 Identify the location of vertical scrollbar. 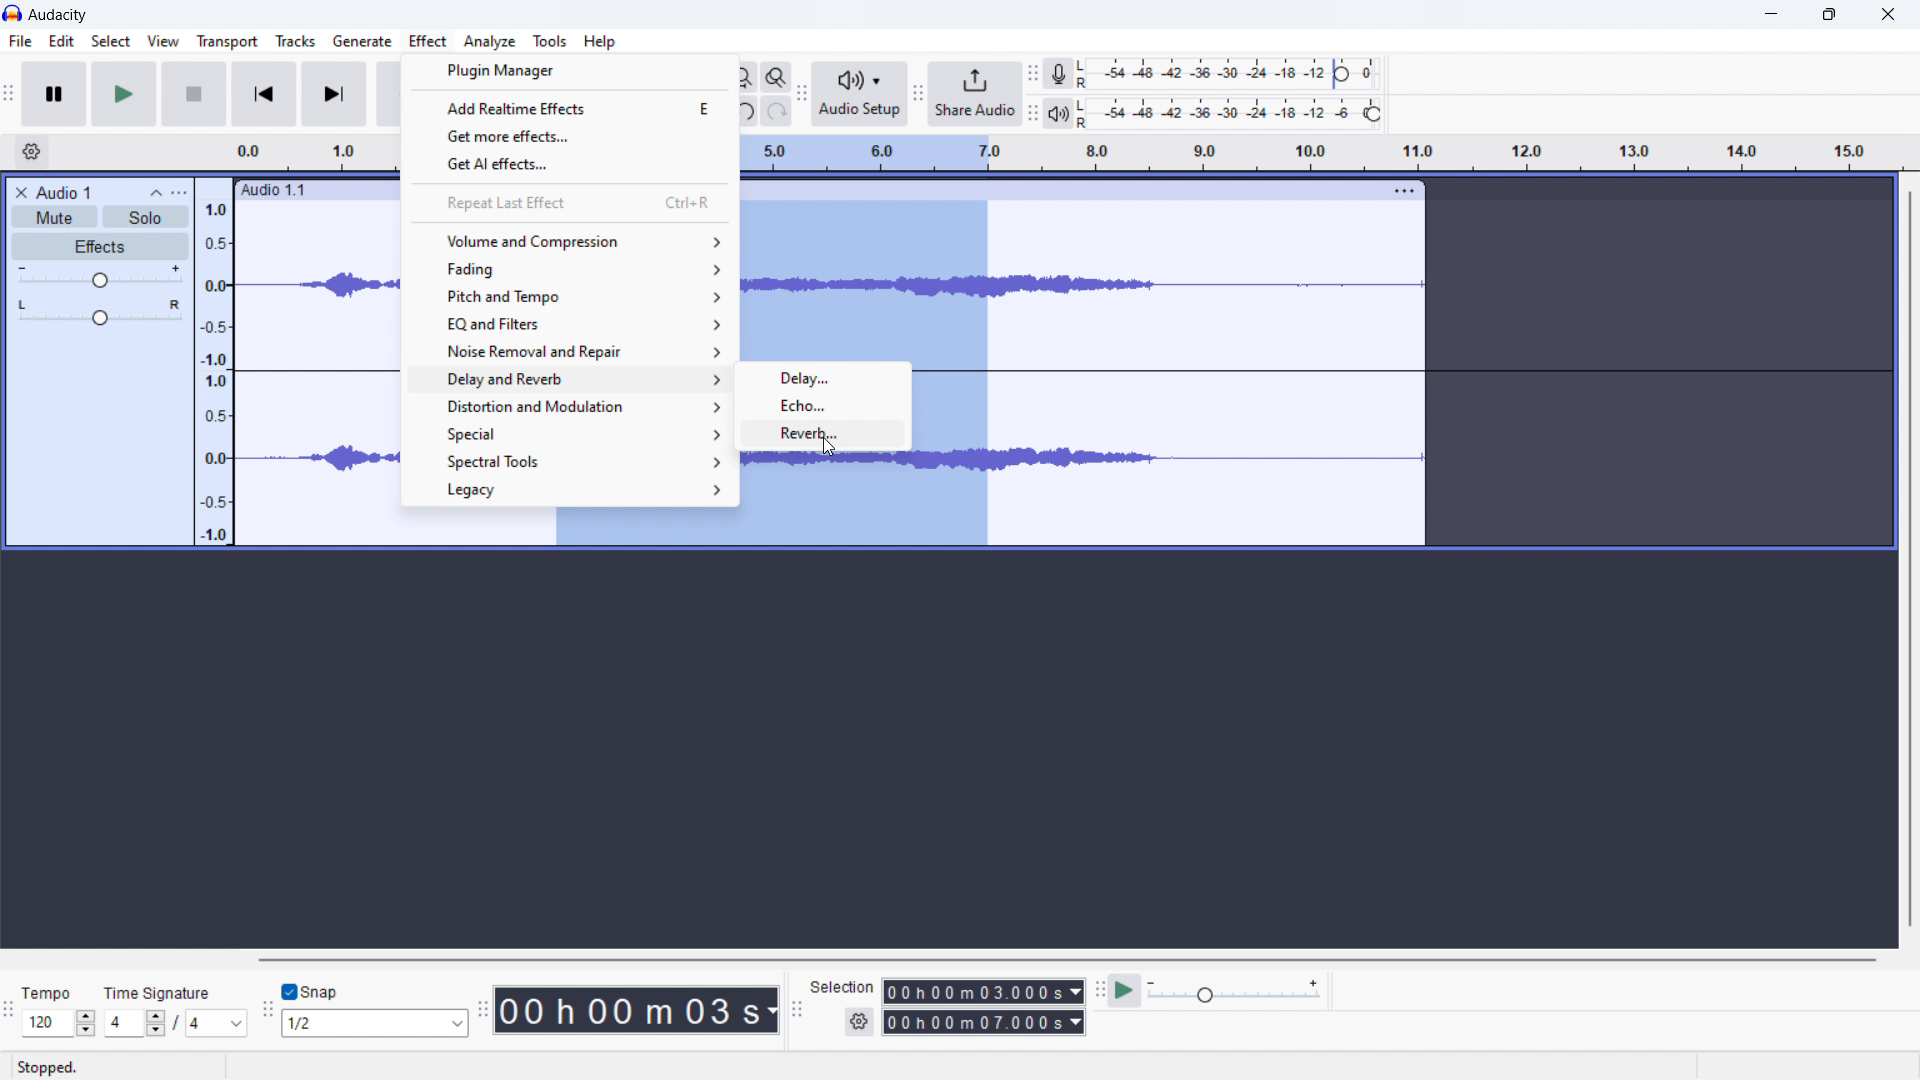
(1908, 561).